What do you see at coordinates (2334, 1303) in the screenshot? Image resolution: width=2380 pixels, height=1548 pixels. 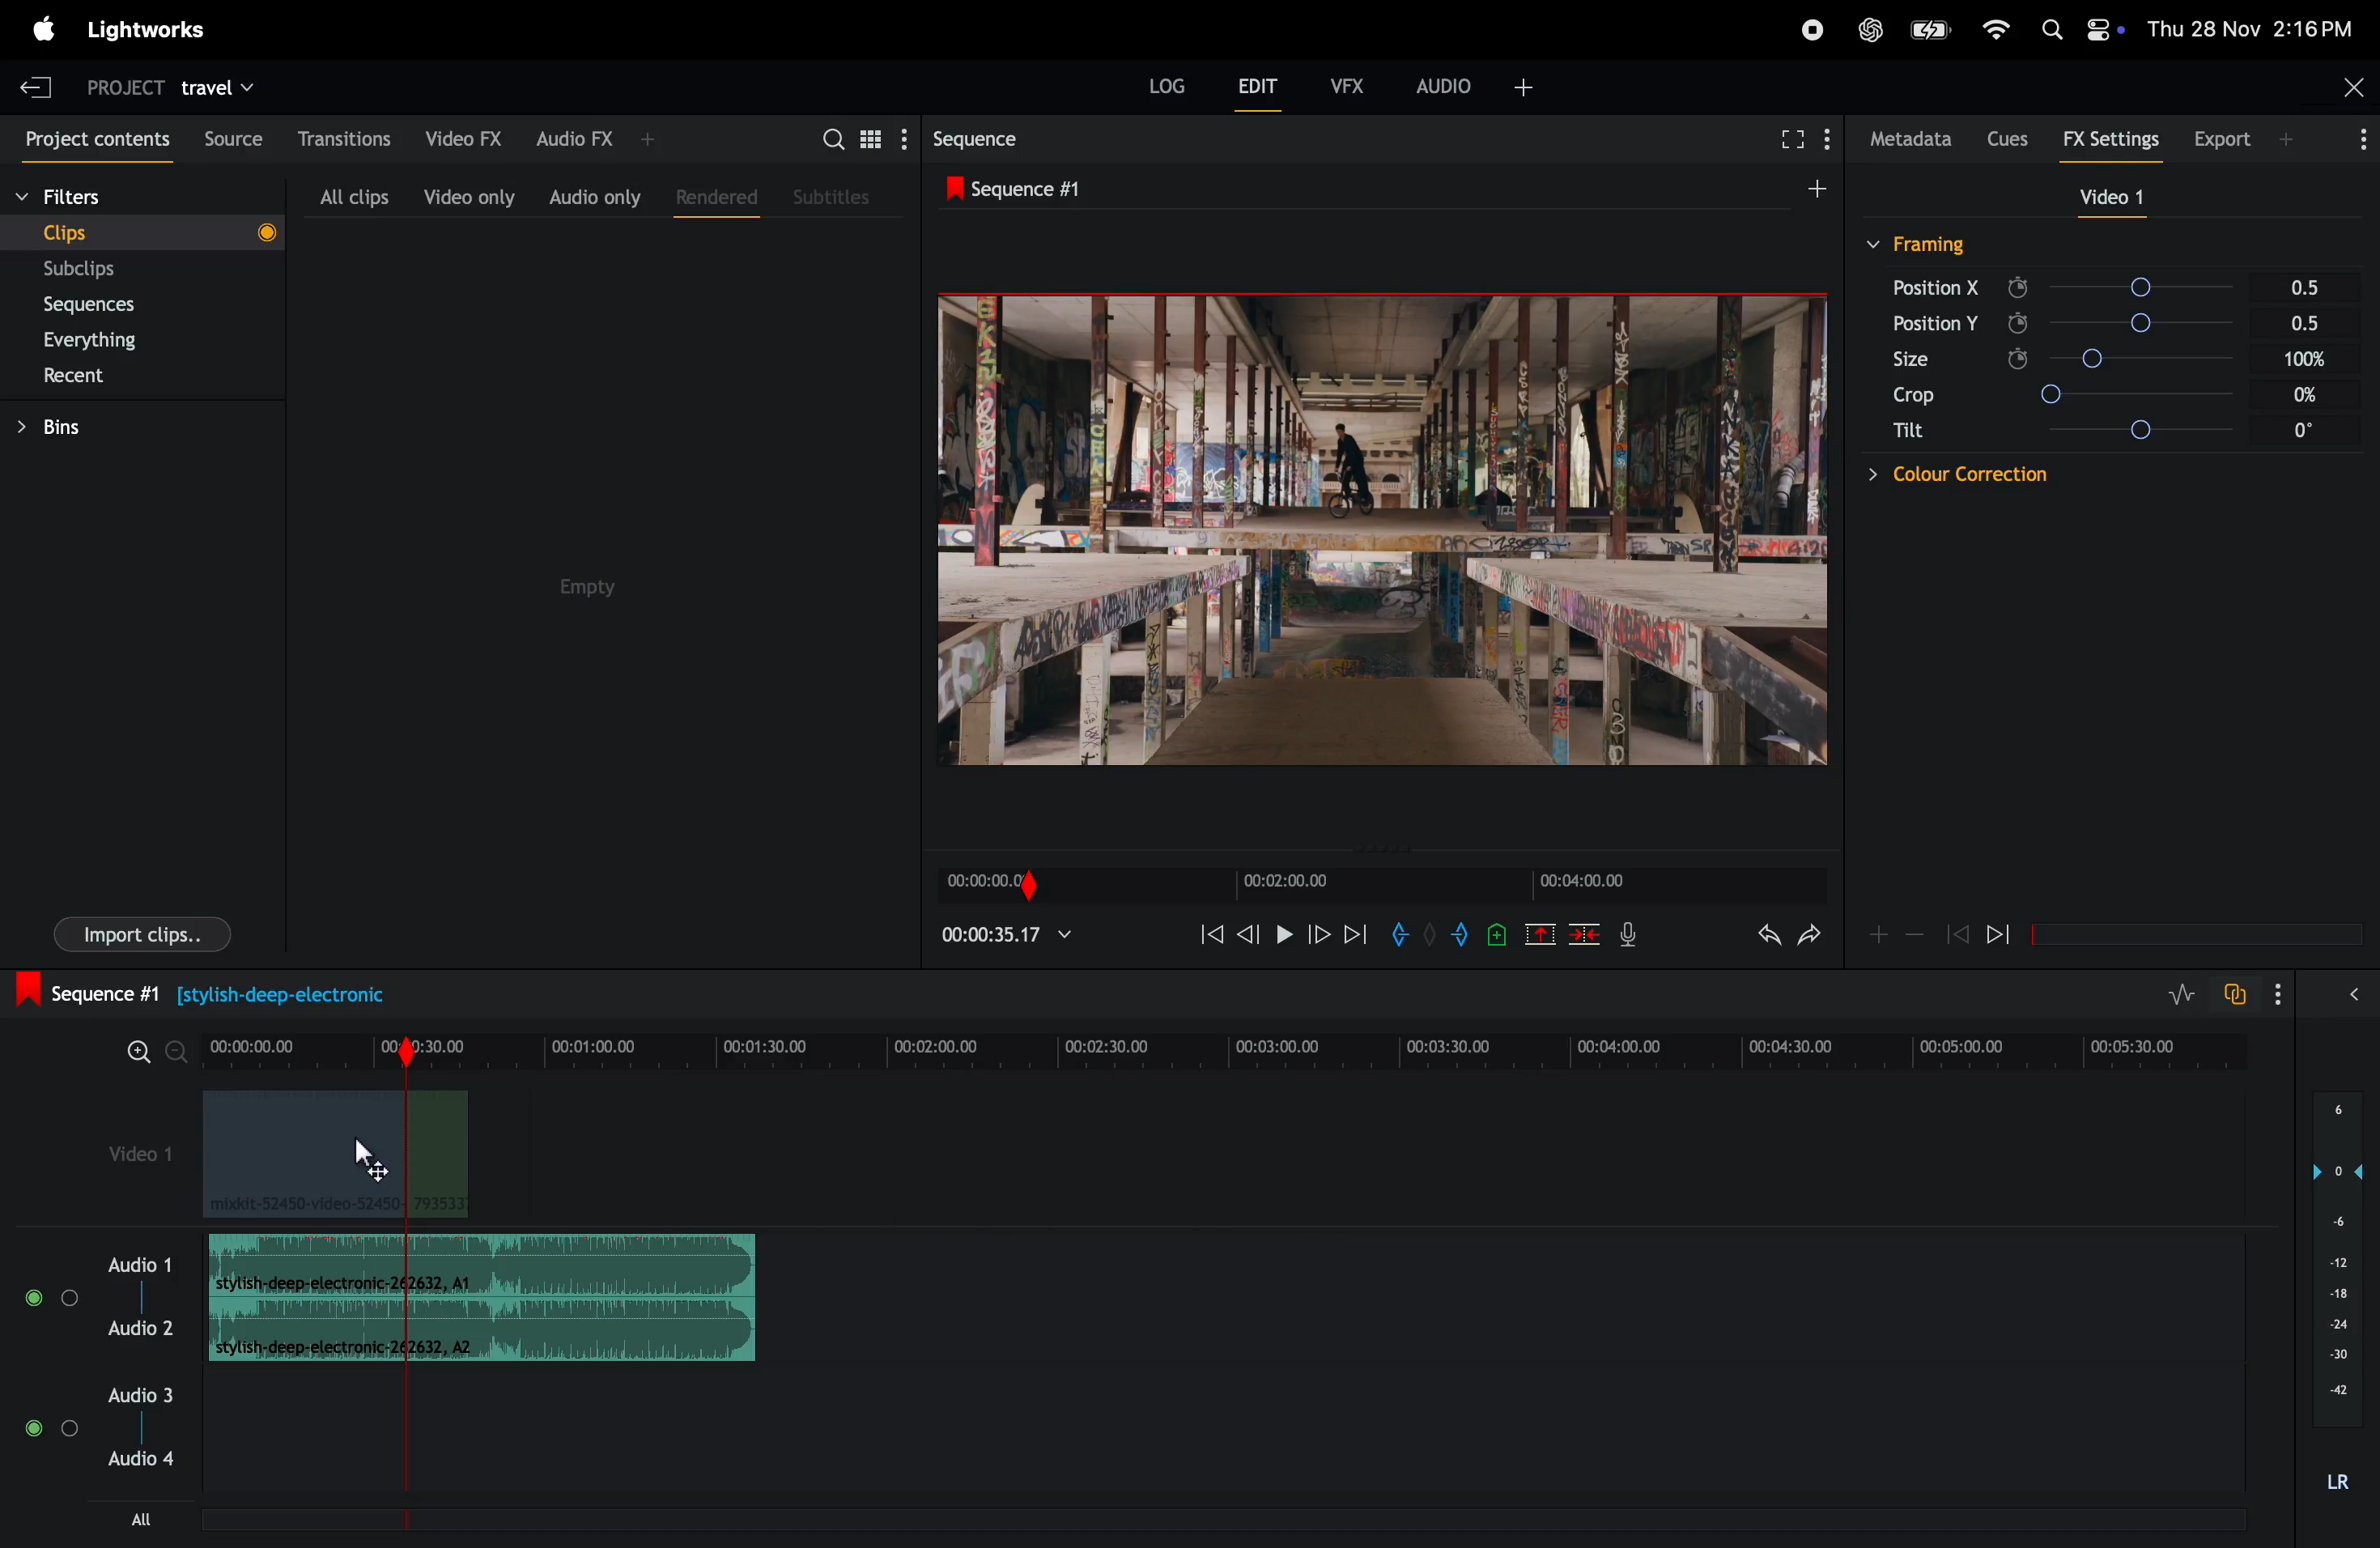 I see `pitch level` at bounding box center [2334, 1303].